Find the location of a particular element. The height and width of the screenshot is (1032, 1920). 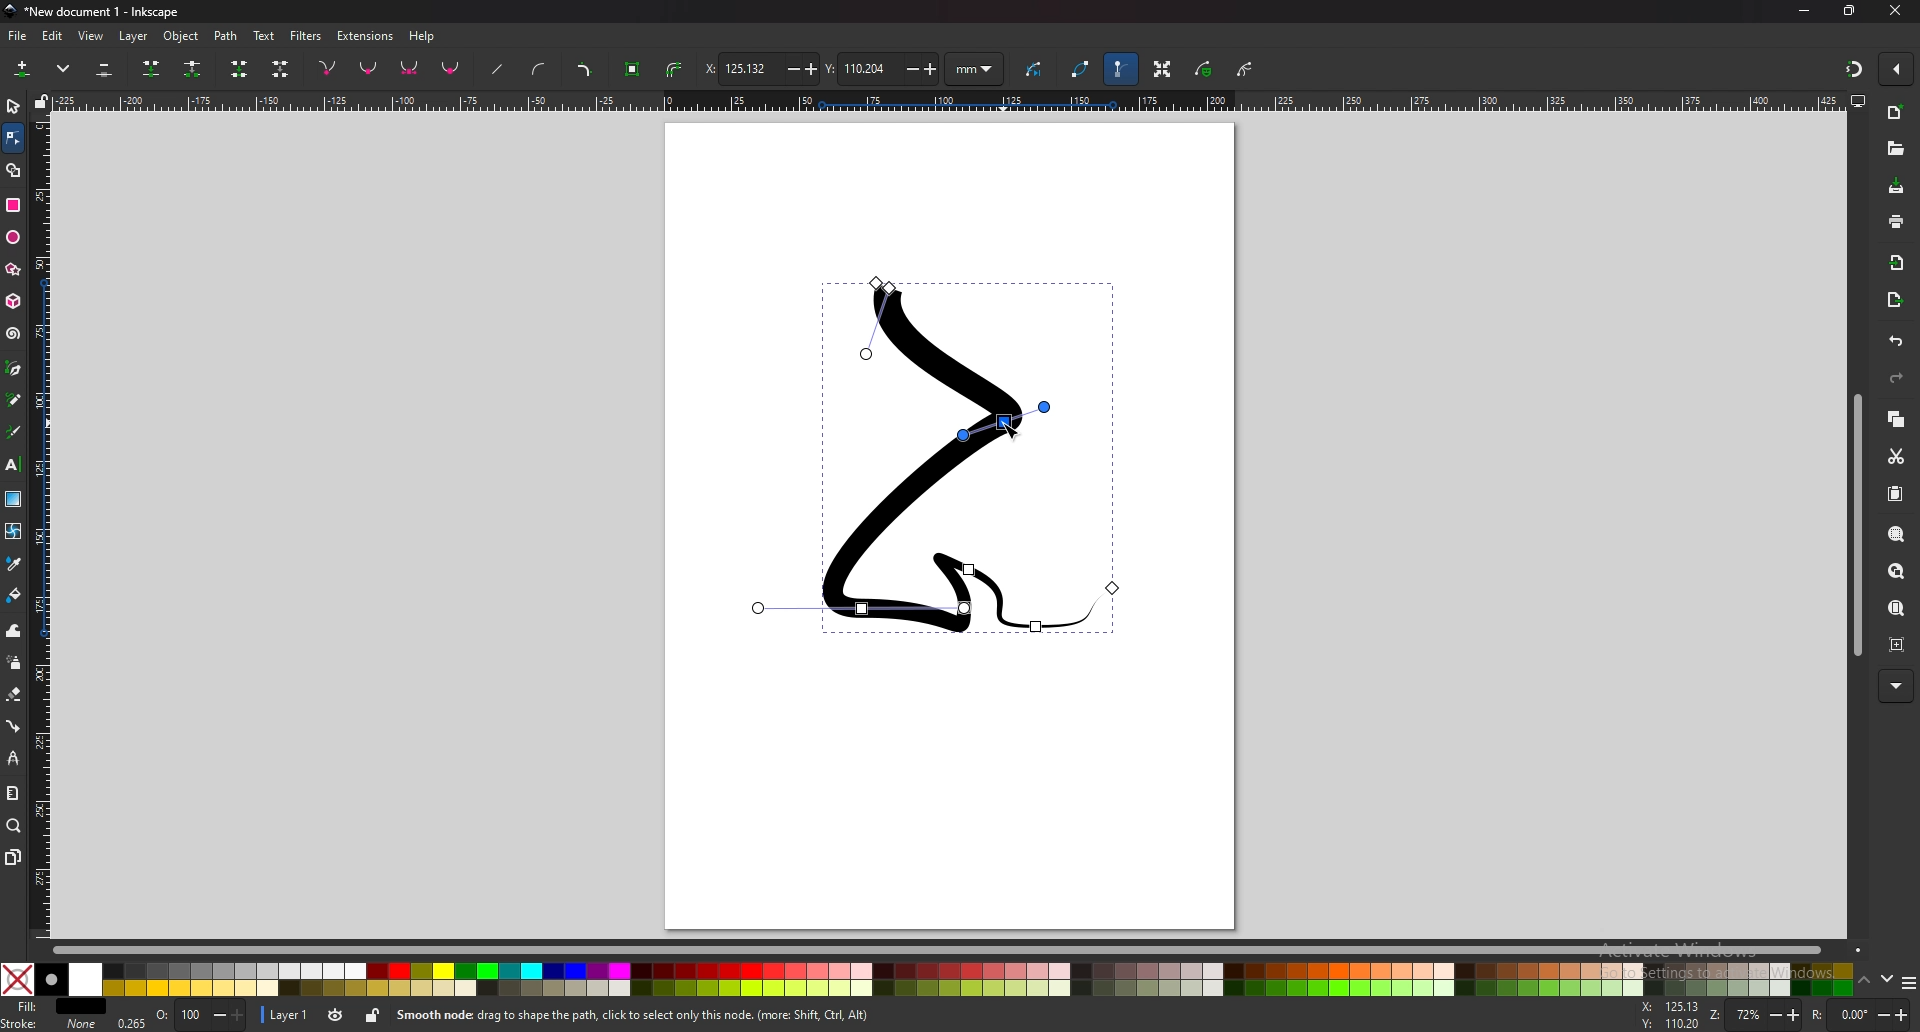

copy is located at coordinates (1896, 420).